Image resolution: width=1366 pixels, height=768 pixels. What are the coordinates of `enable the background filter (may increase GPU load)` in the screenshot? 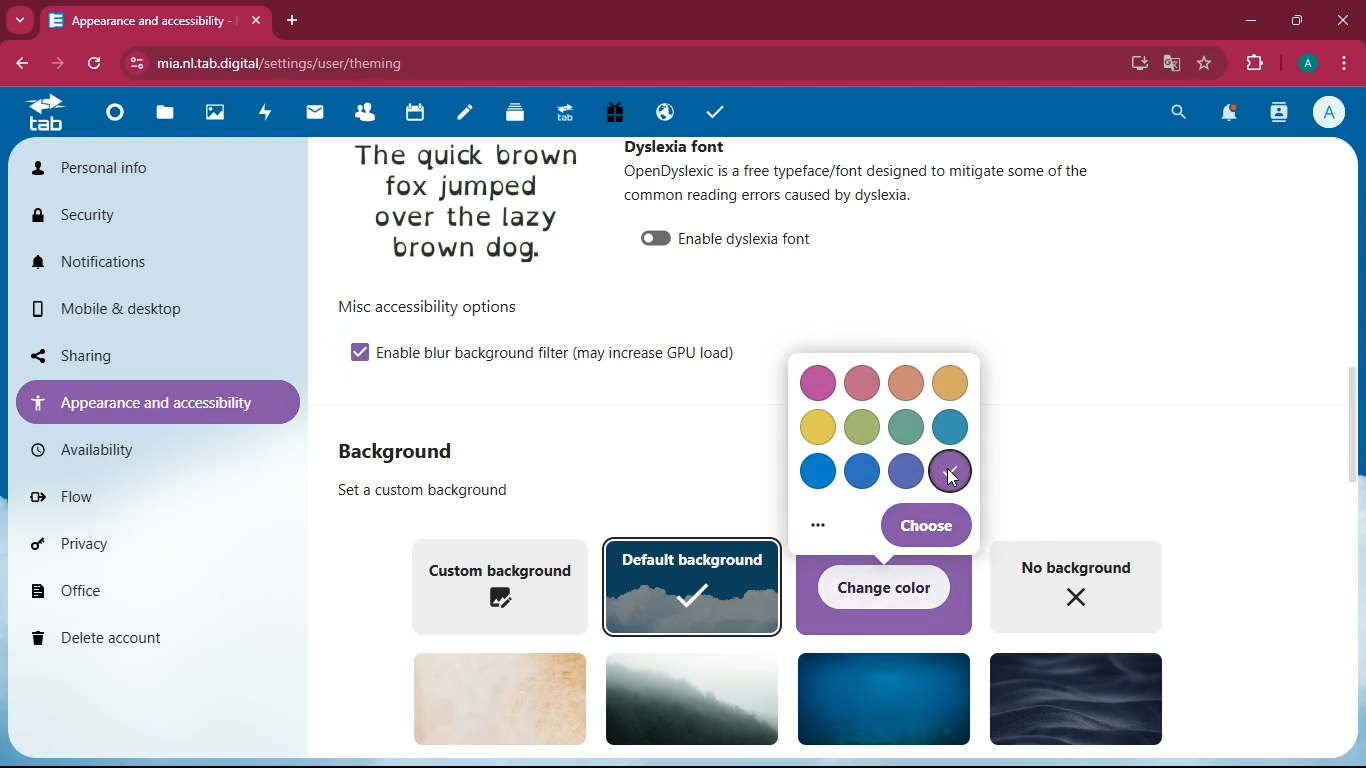 It's located at (566, 354).